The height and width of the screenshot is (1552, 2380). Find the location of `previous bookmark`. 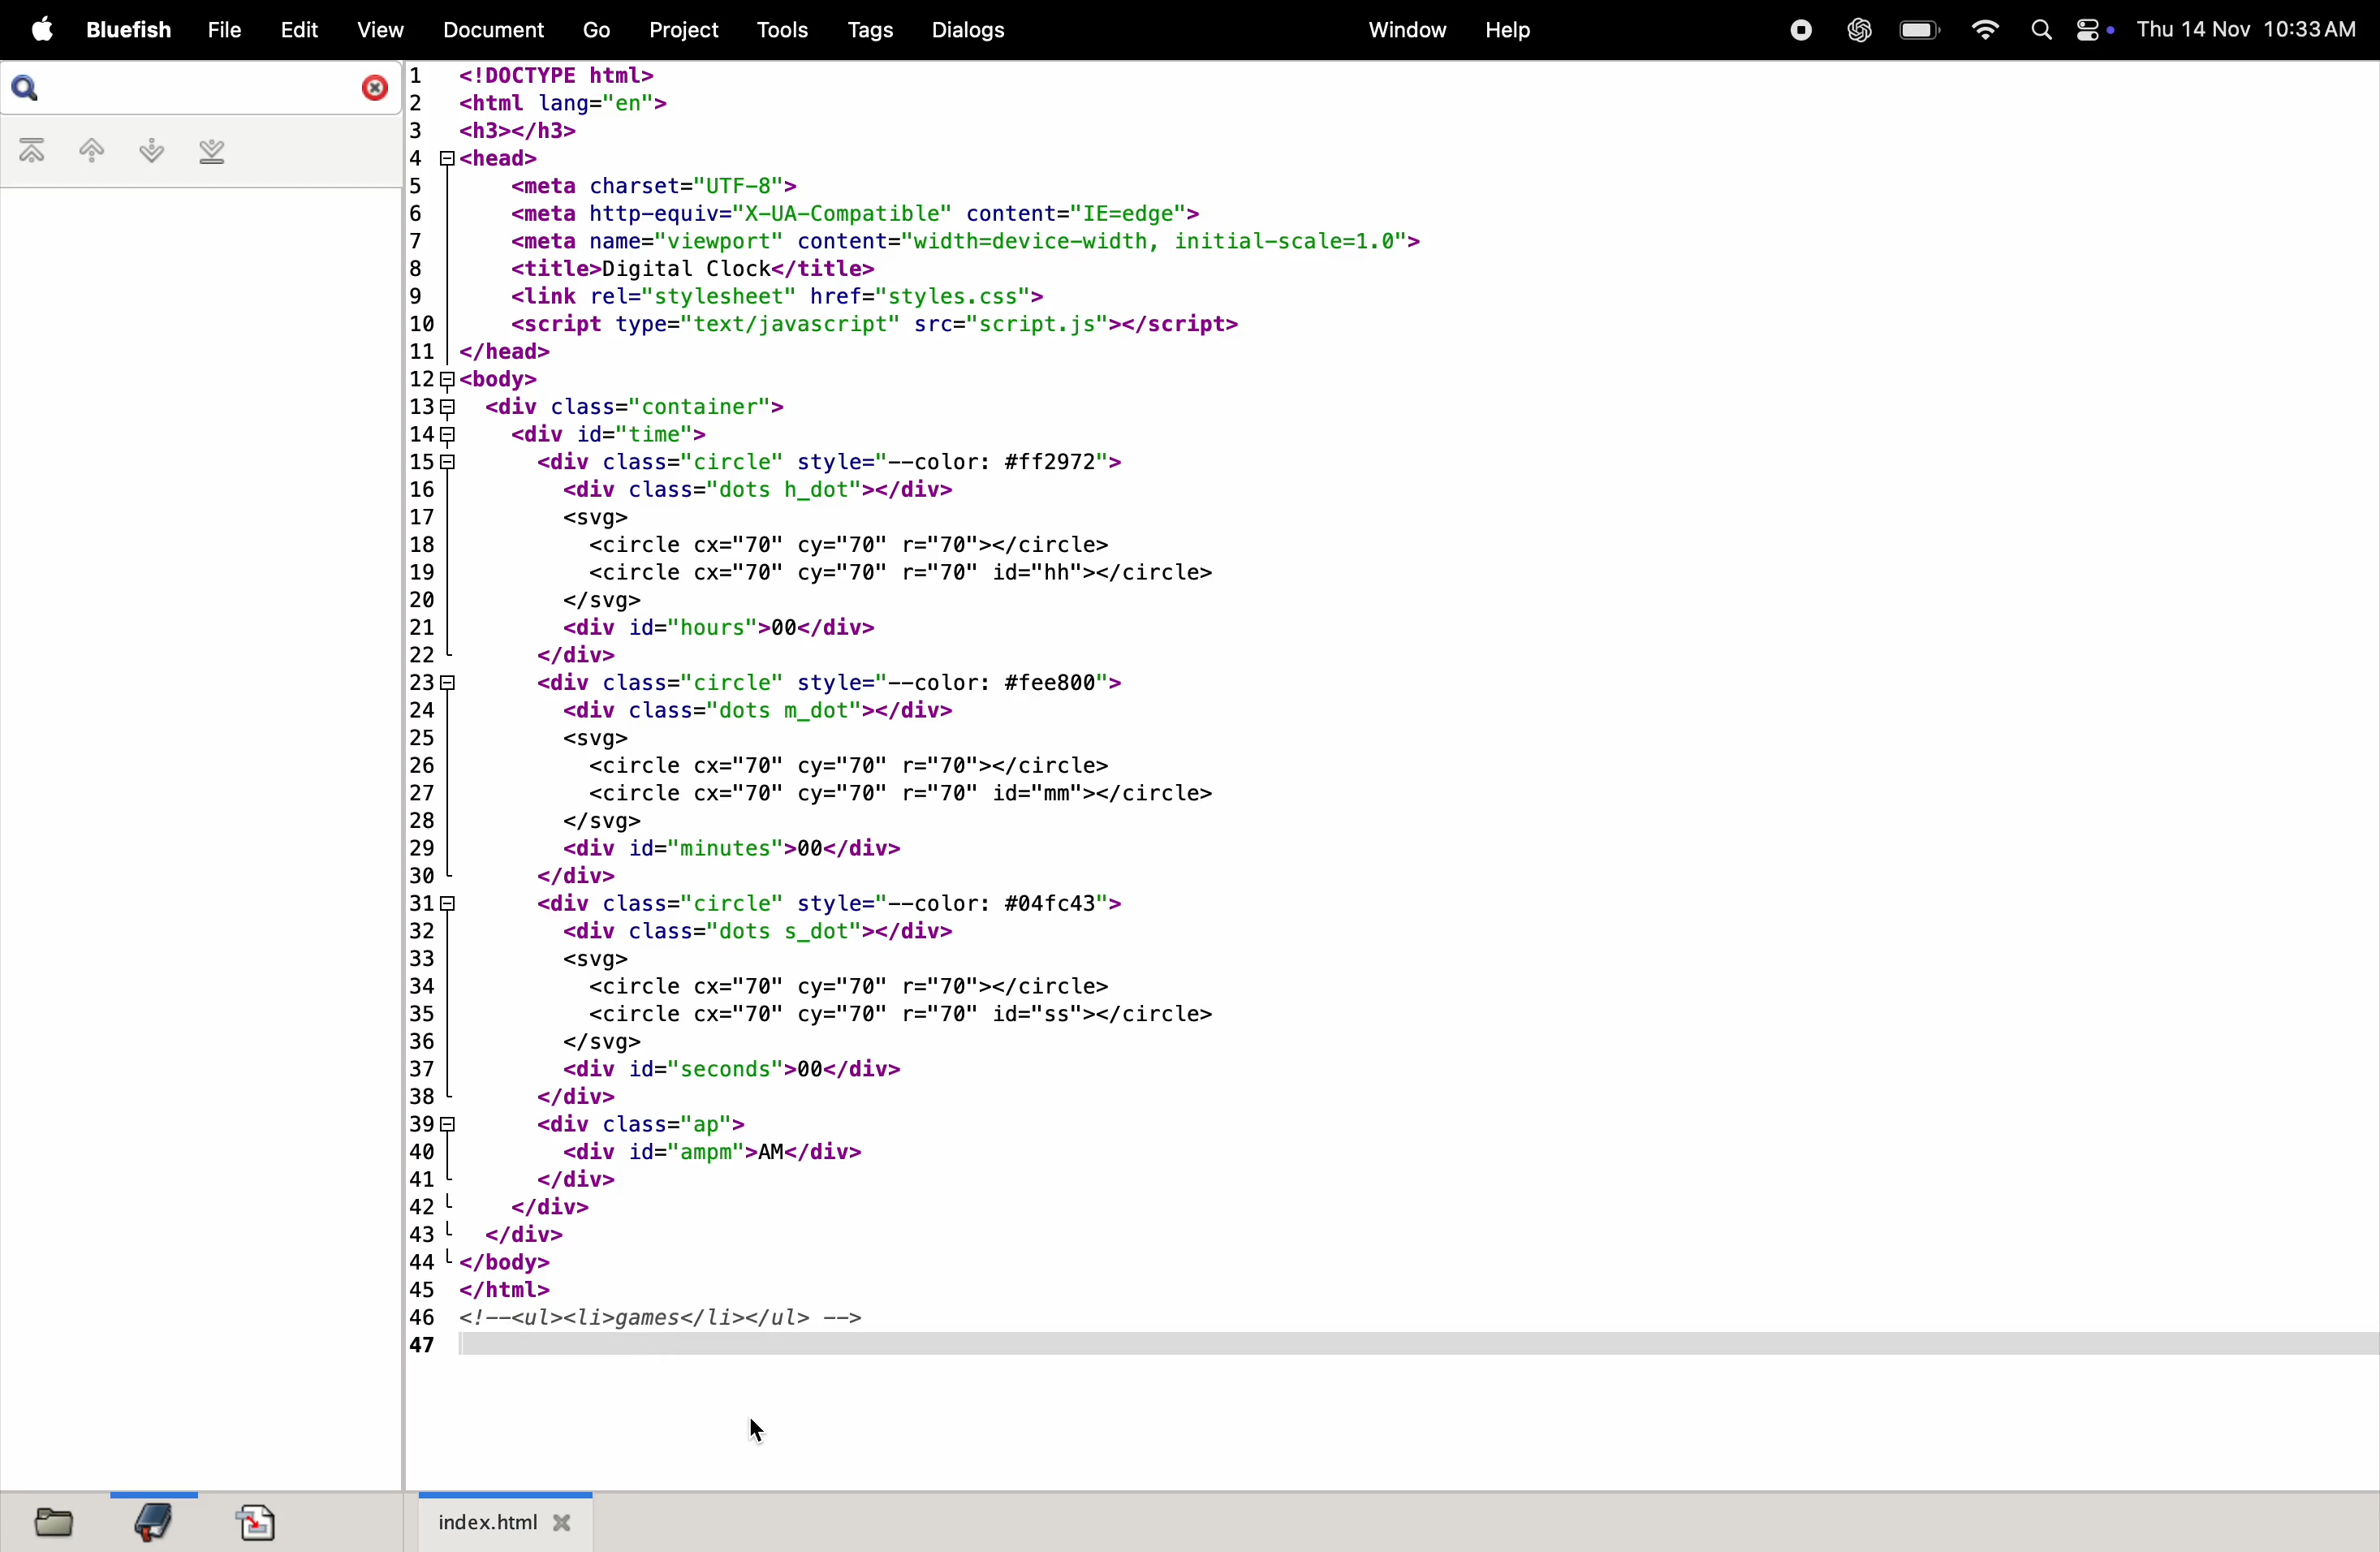

previous bookmark is located at coordinates (85, 150).